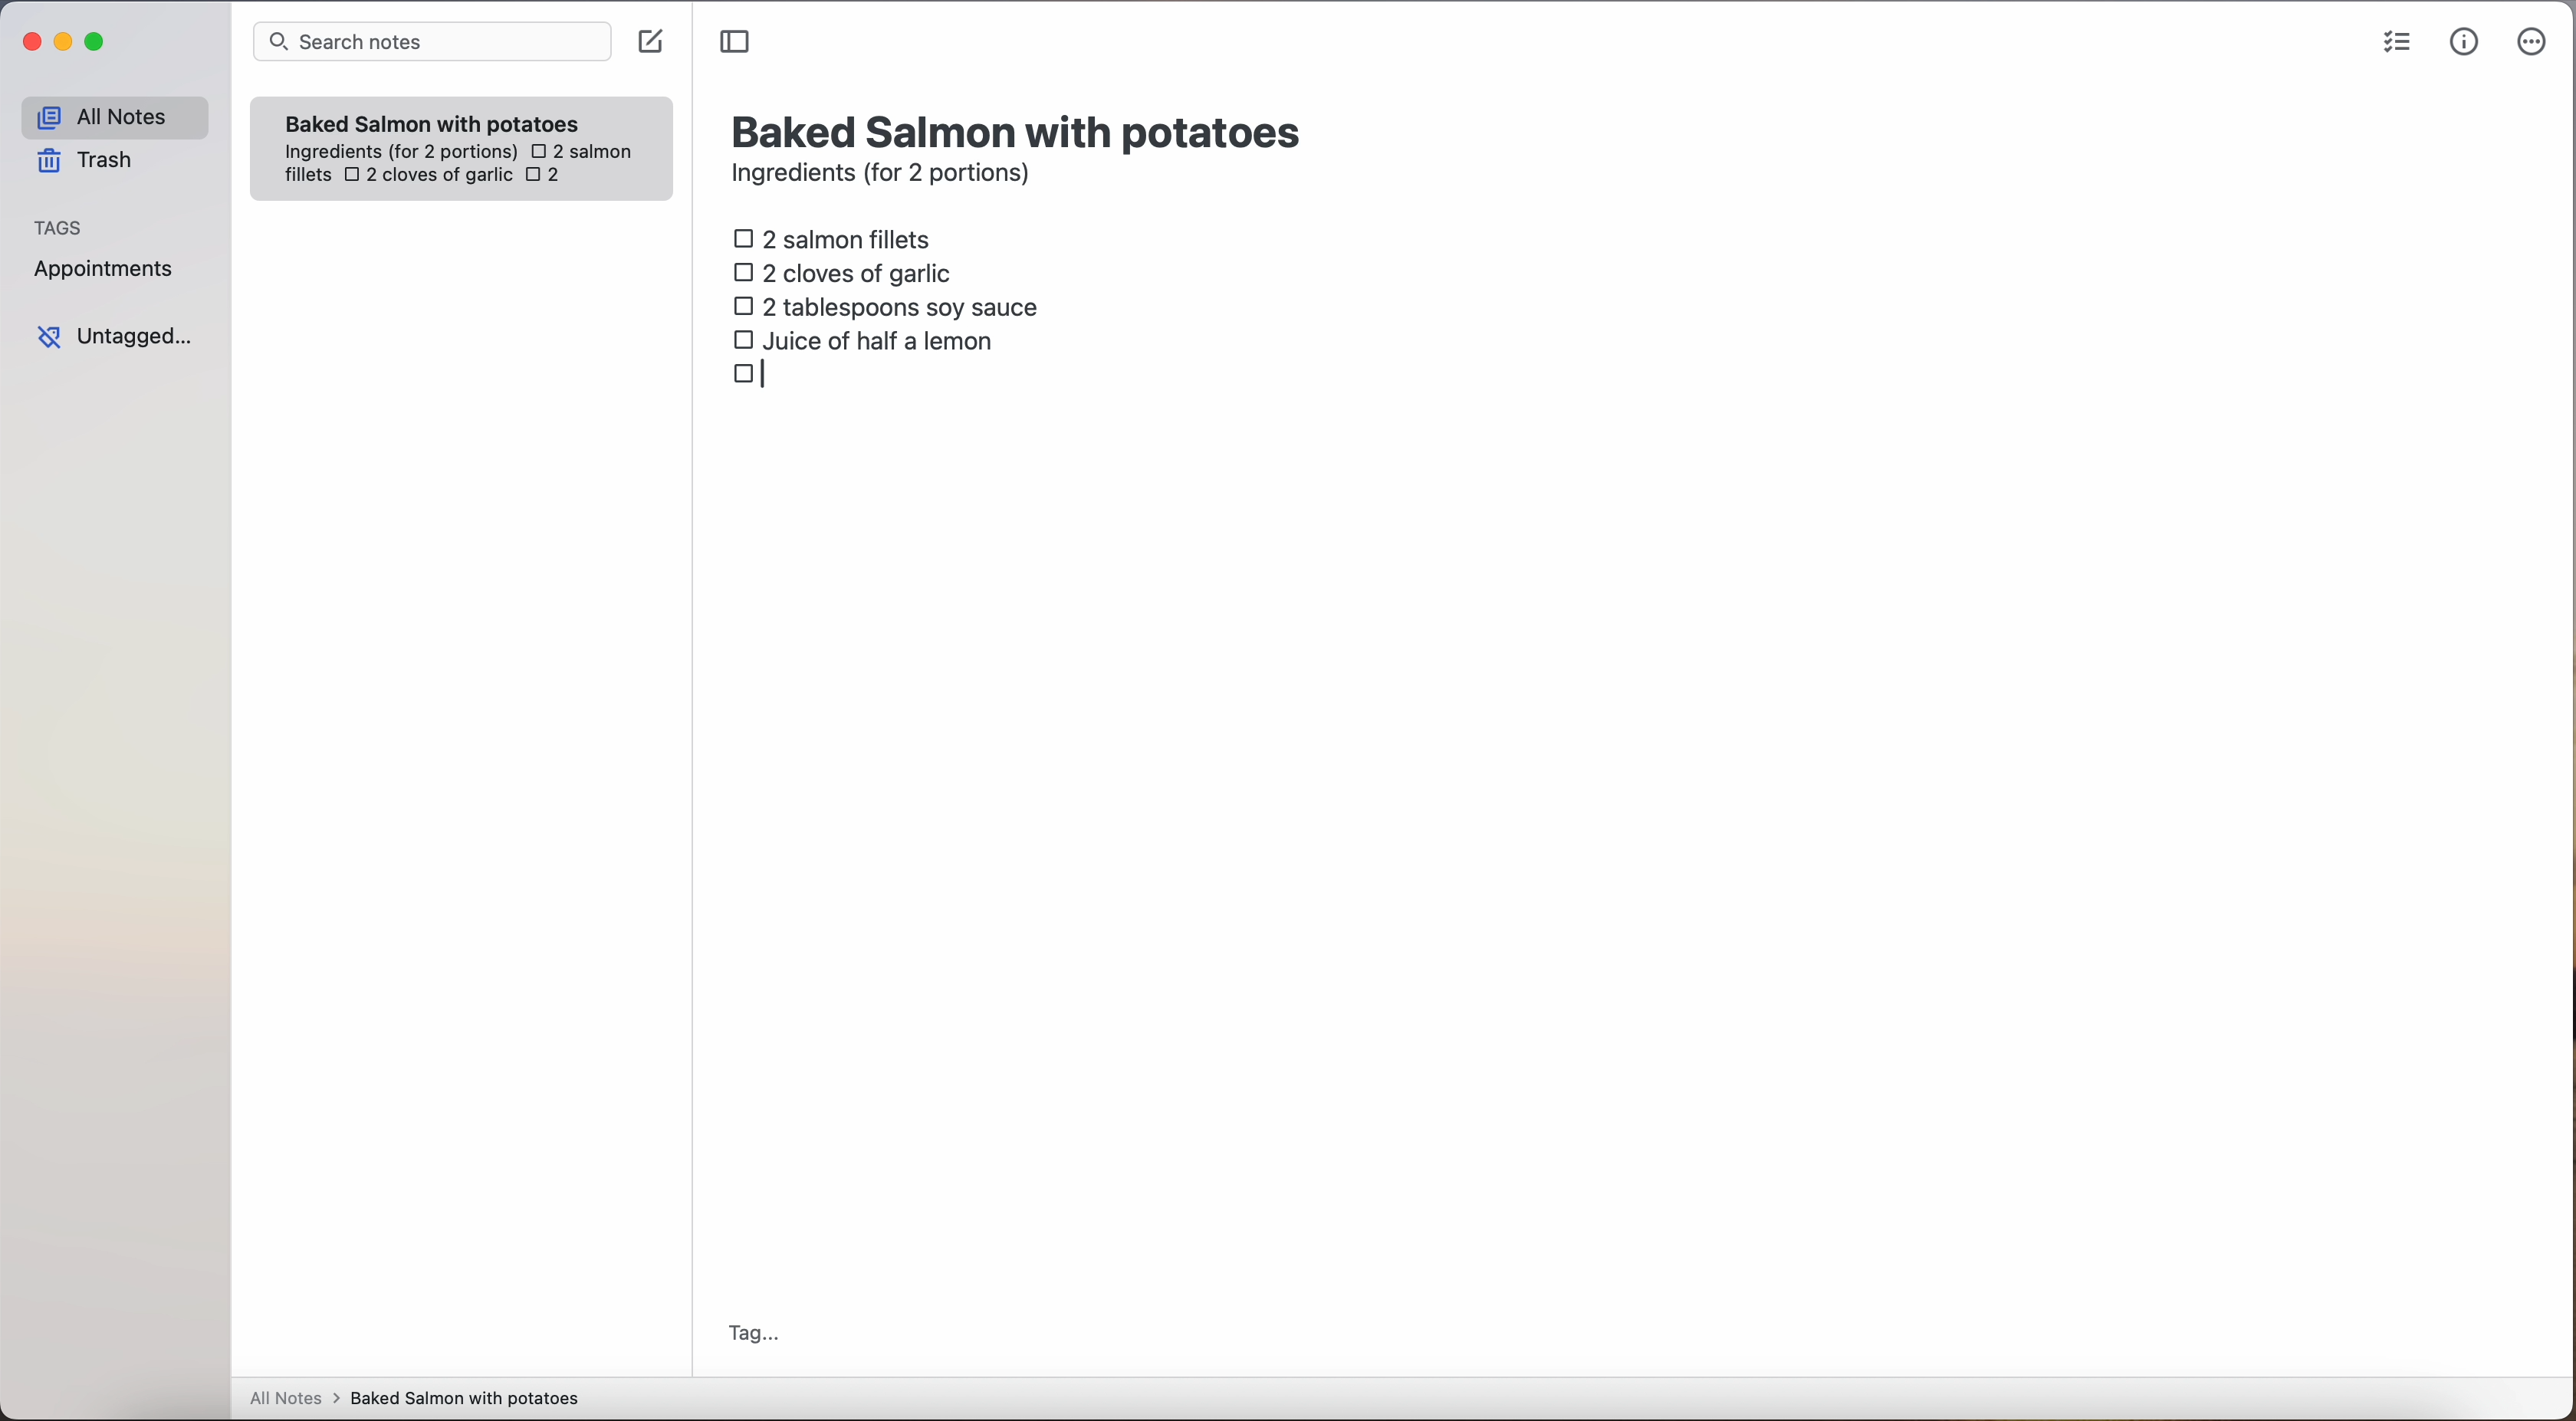 This screenshot has width=2576, height=1421. Describe the element at coordinates (2397, 43) in the screenshot. I see `check list` at that location.